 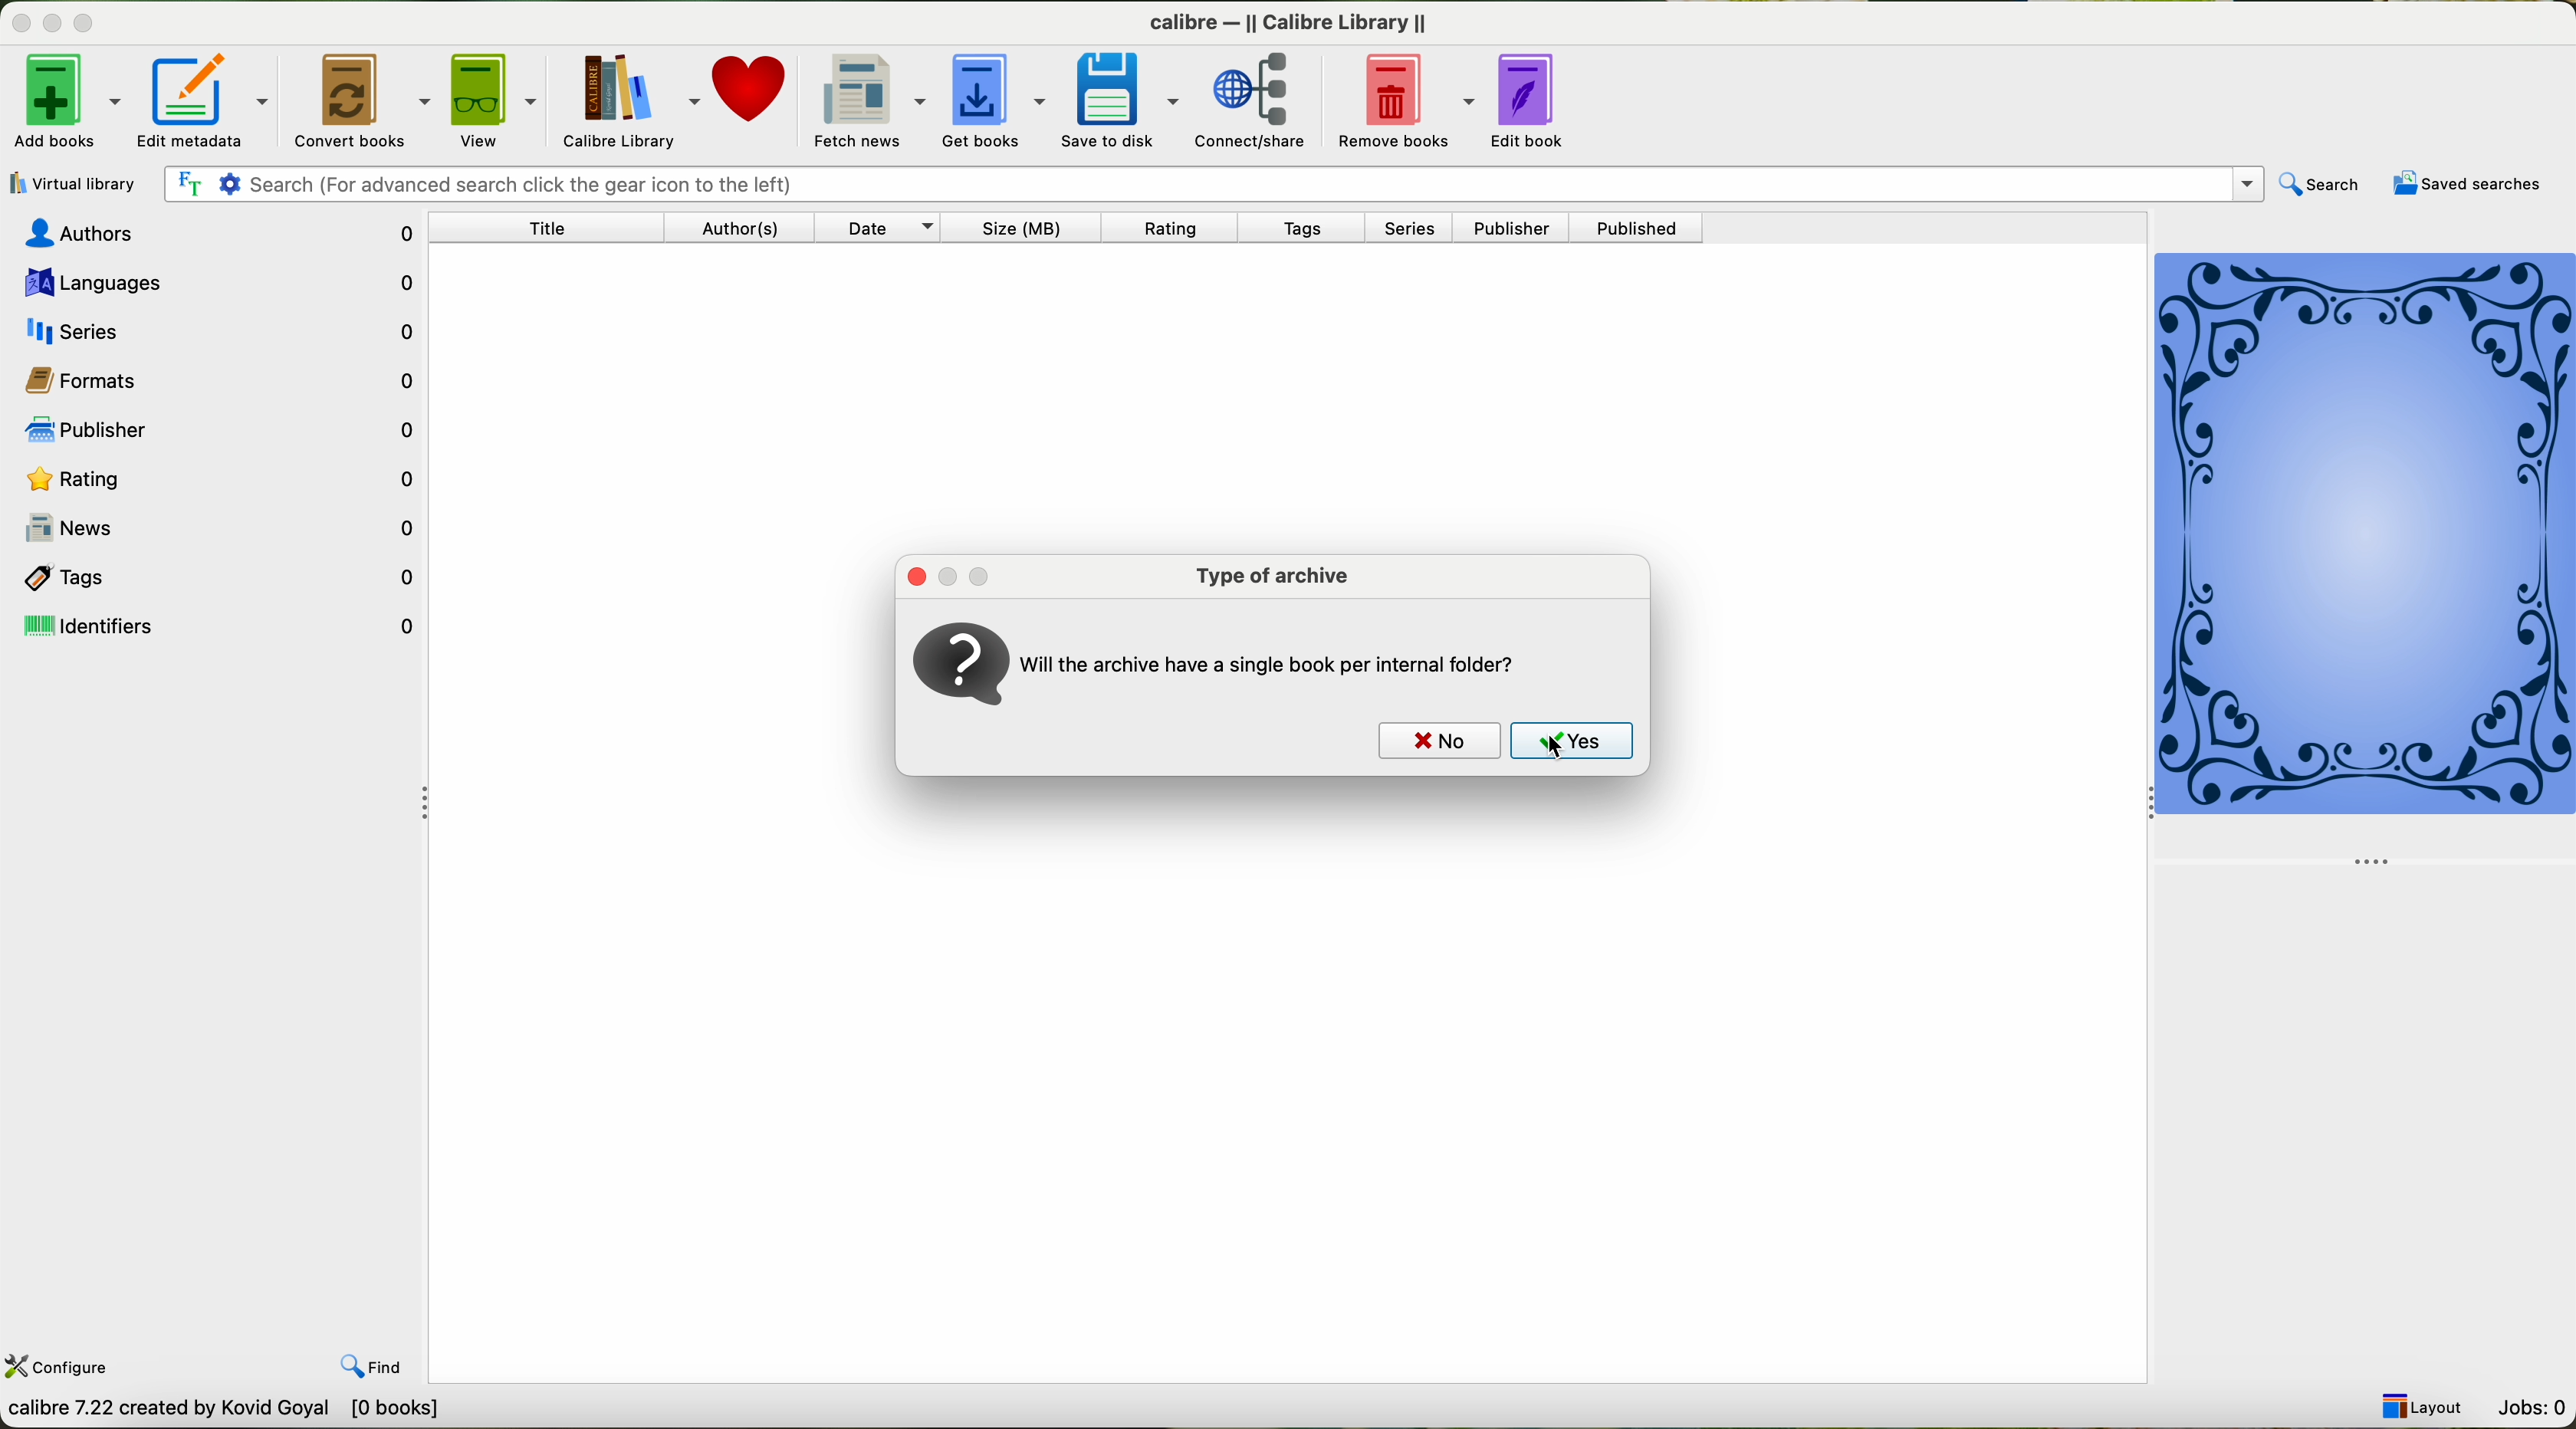 What do you see at coordinates (1212, 182) in the screenshot?
I see `search bar` at bounding box center [1212, 182].